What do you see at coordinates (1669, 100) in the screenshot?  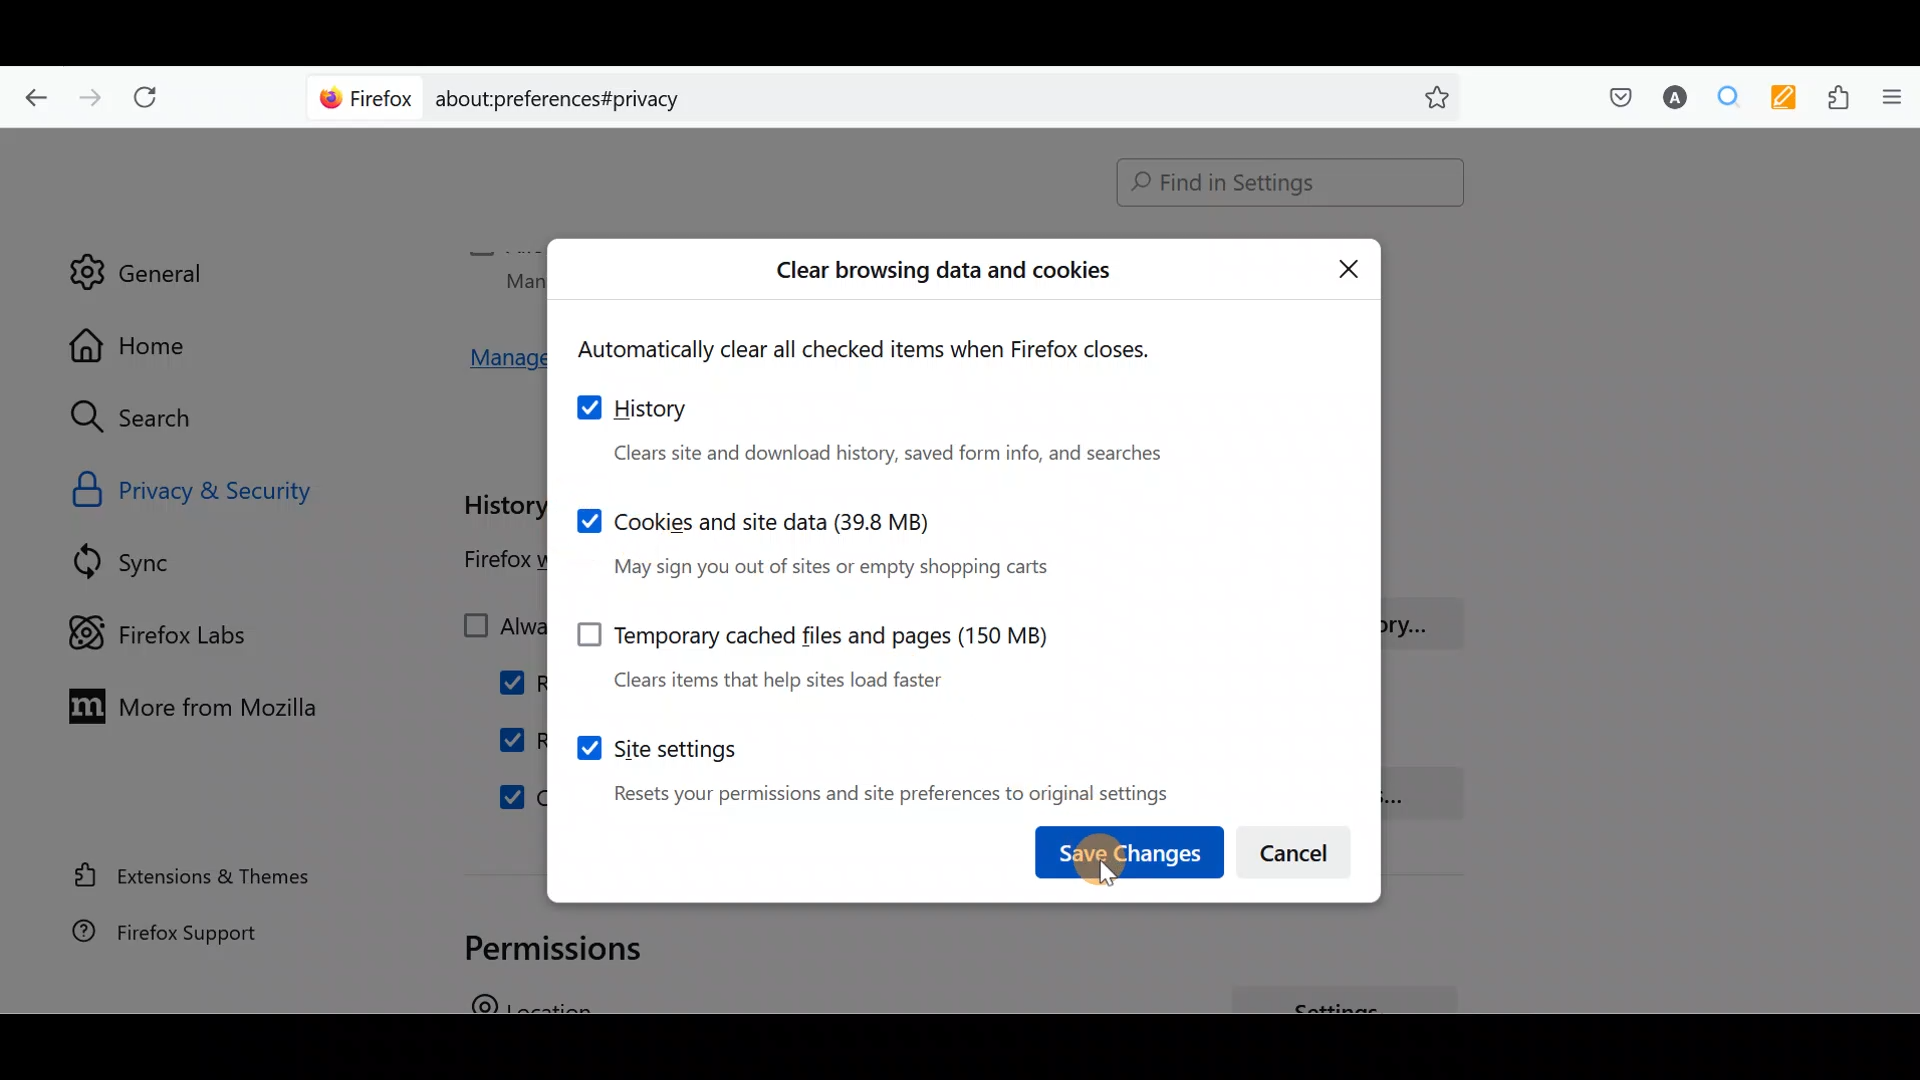 I see `Account name` at bounding box center [1669, 100].